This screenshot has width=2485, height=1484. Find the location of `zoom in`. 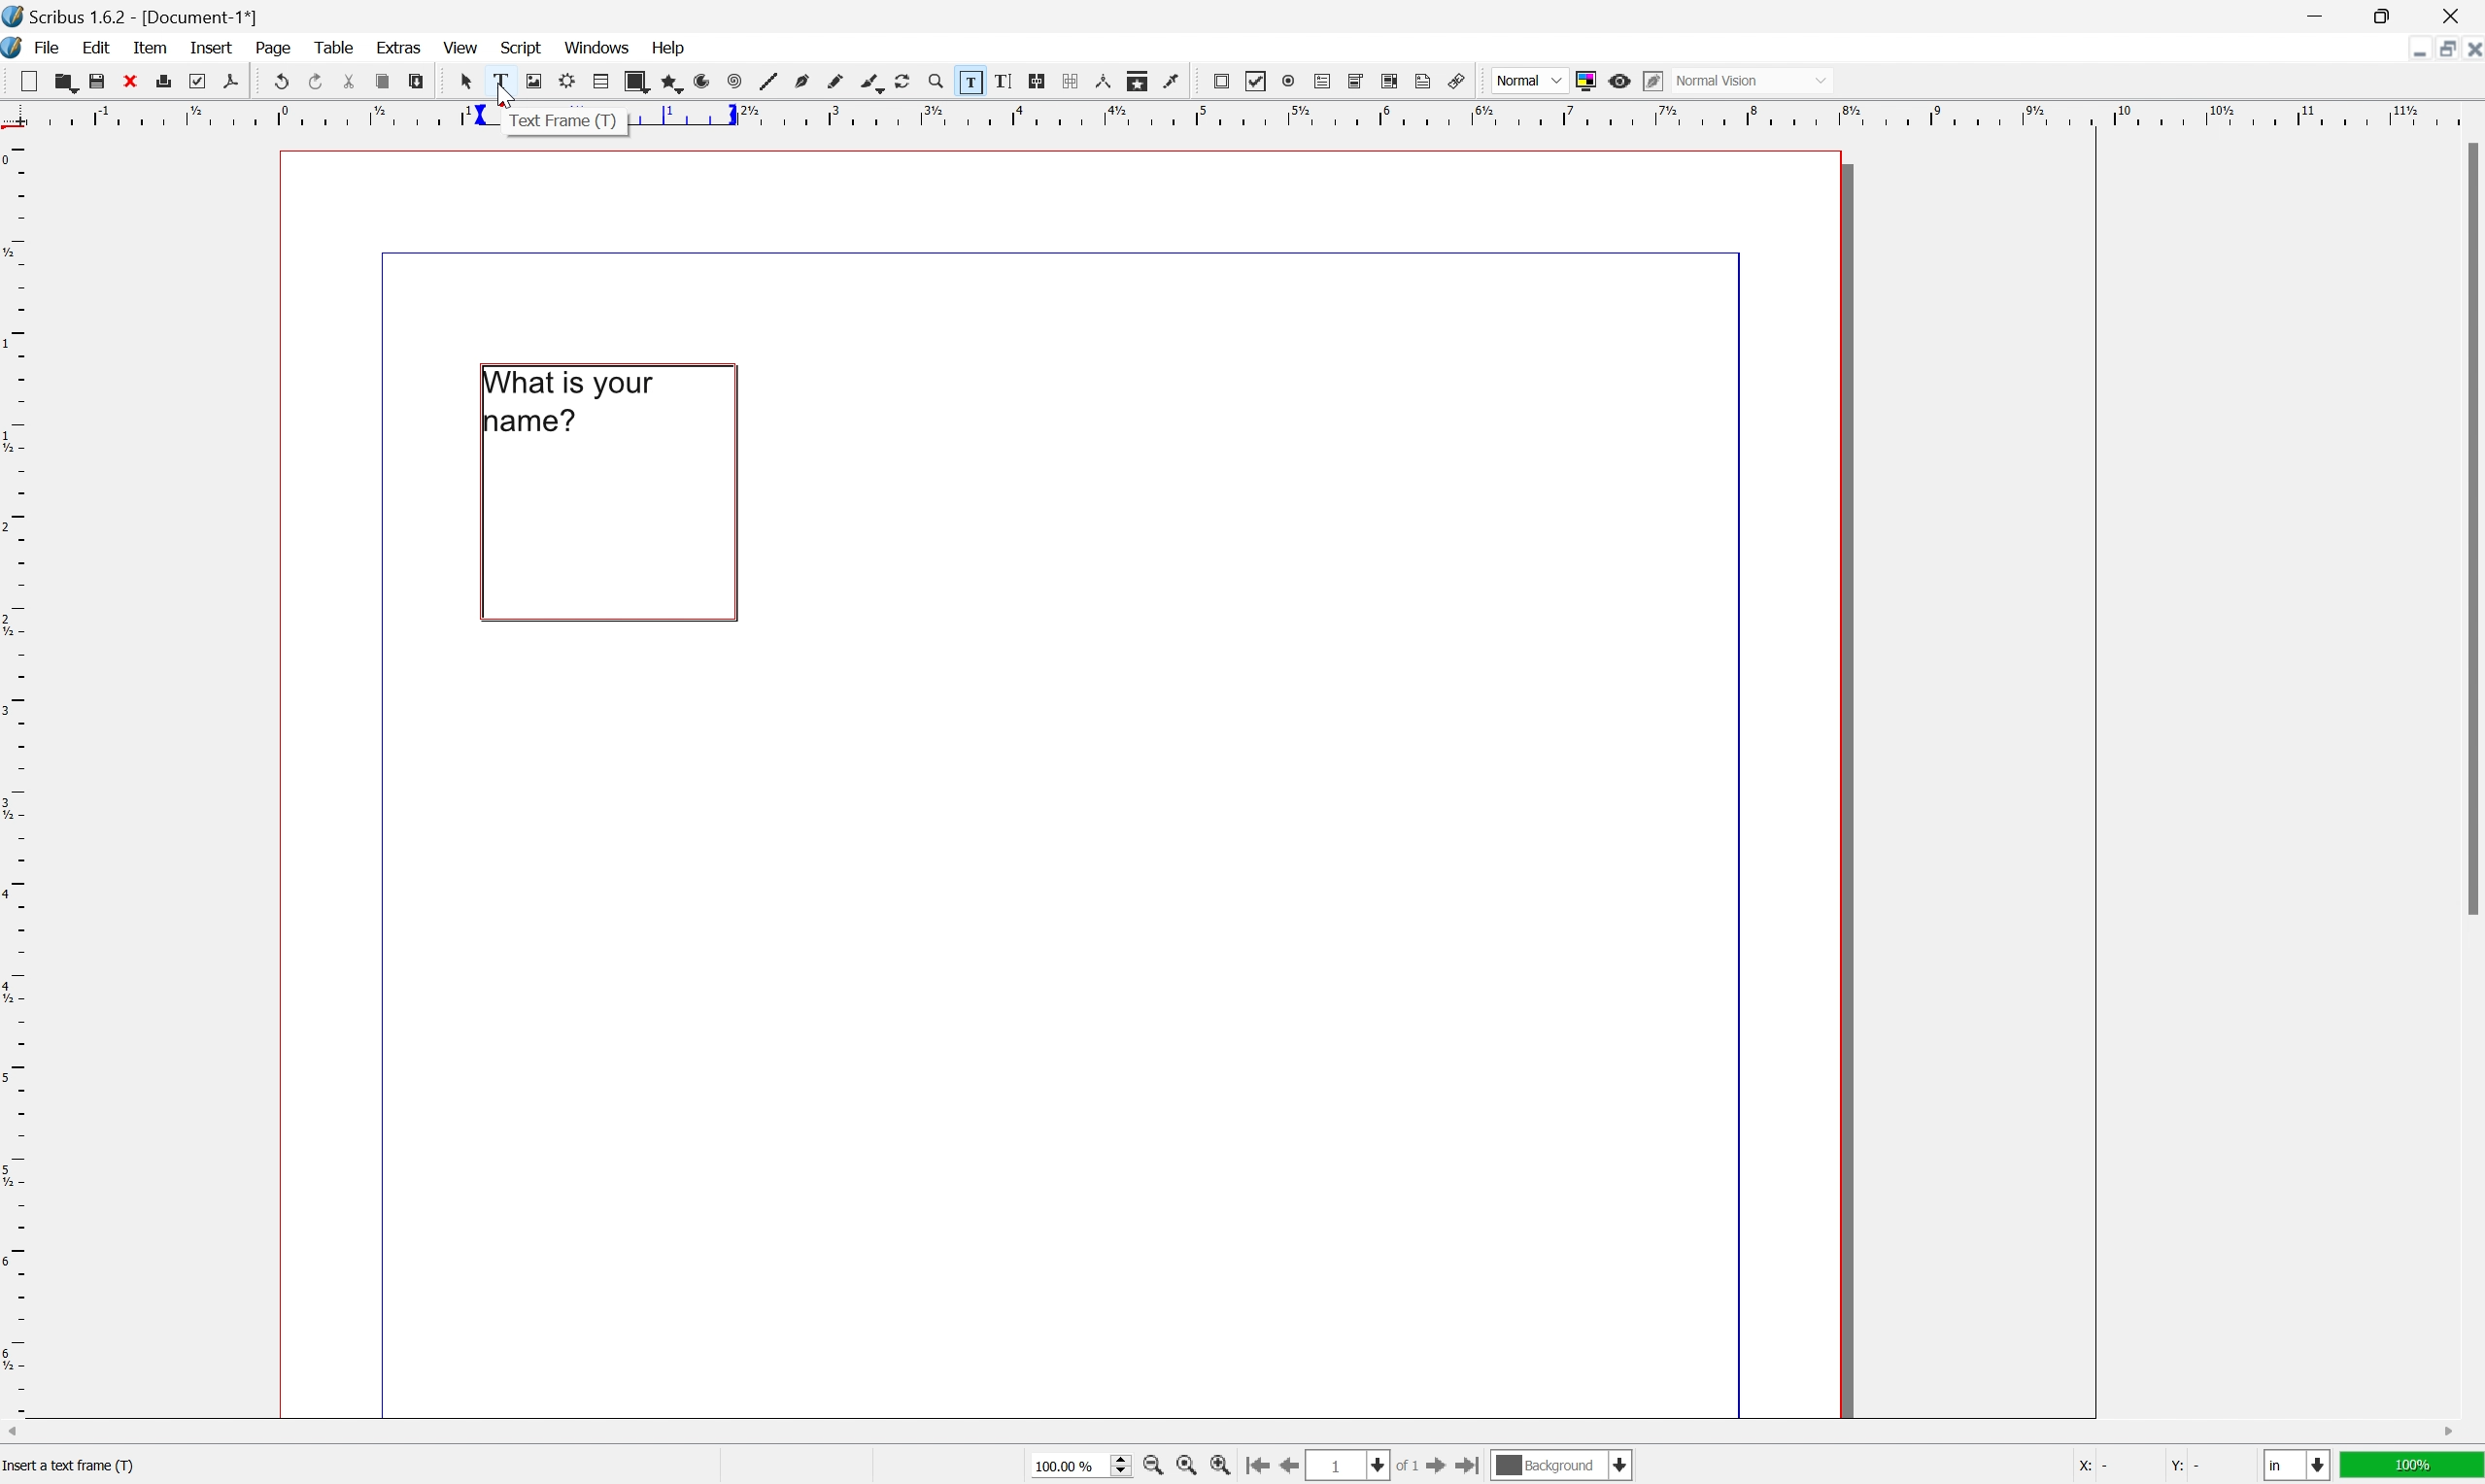

zoom in is located at coordinates (1154, 1468).